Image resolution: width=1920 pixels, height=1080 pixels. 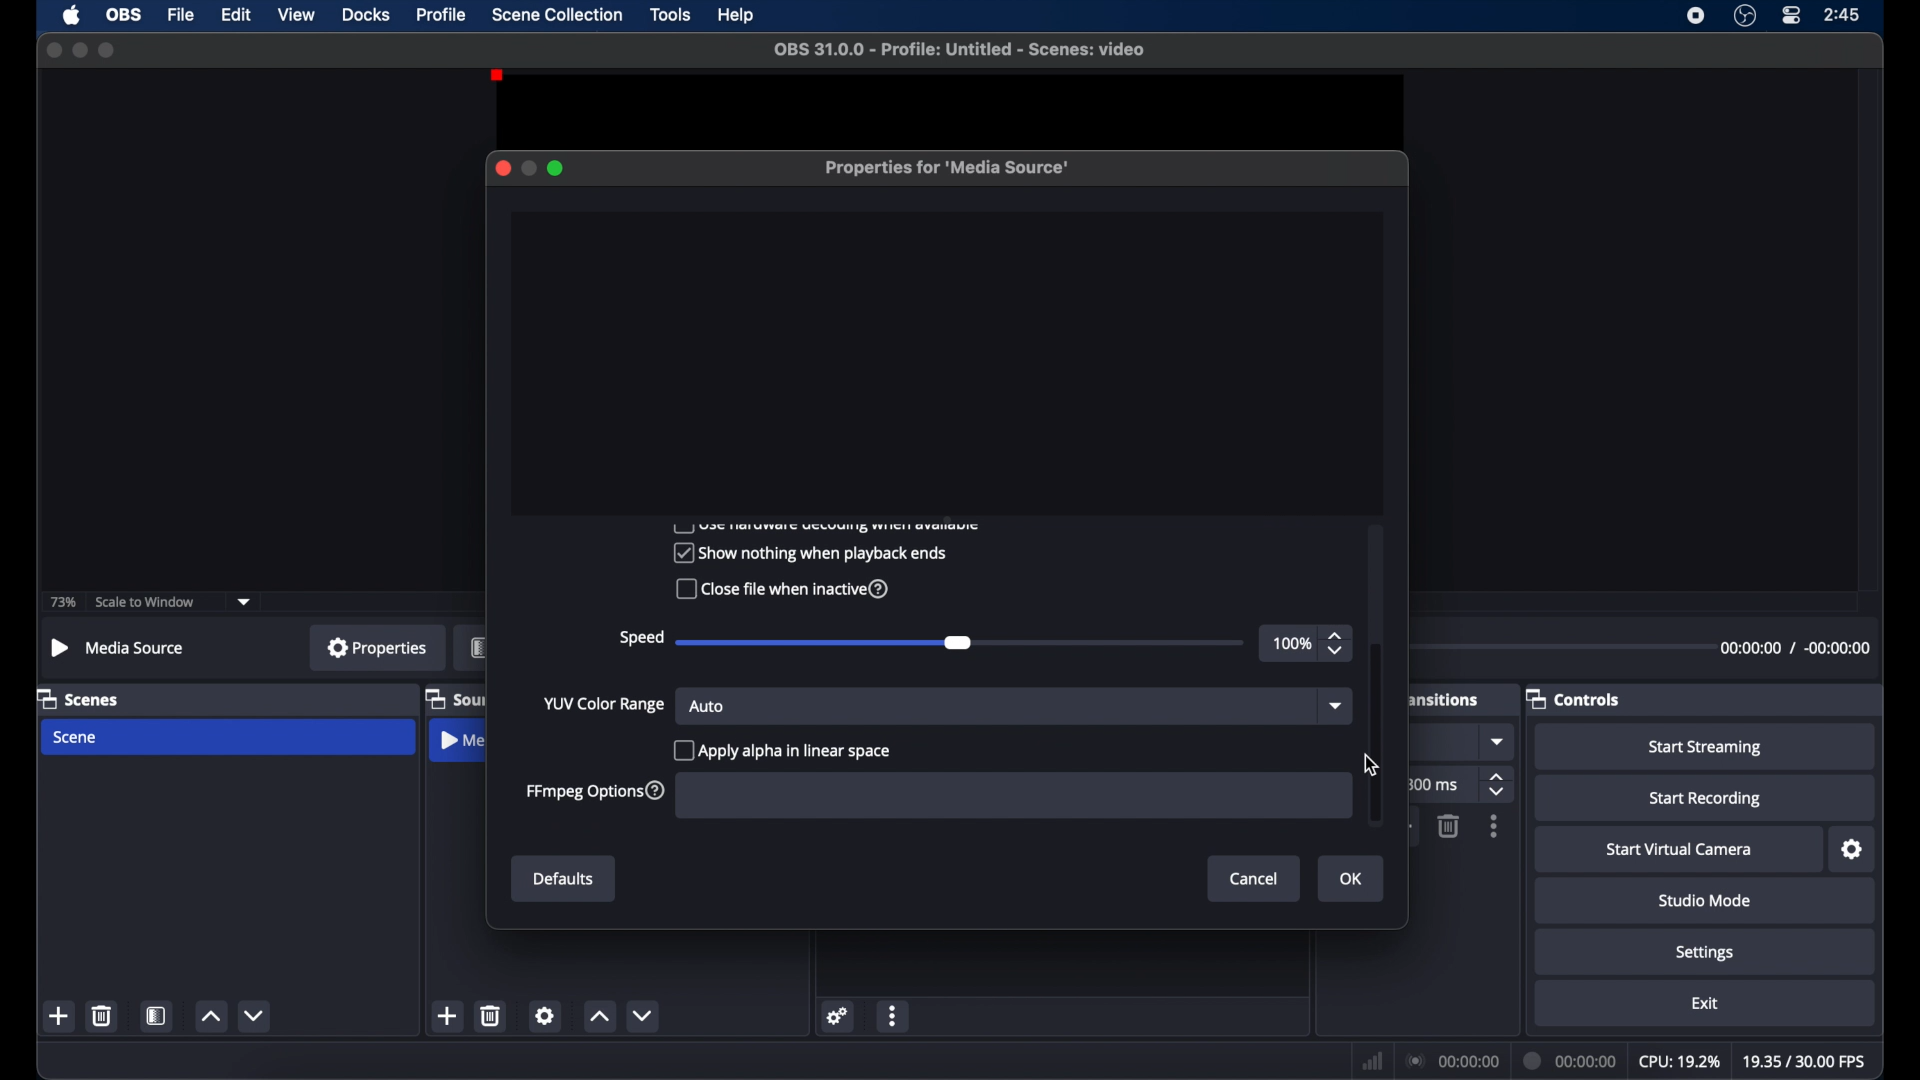 I want to click on maximize, so click(x=557, y=168).